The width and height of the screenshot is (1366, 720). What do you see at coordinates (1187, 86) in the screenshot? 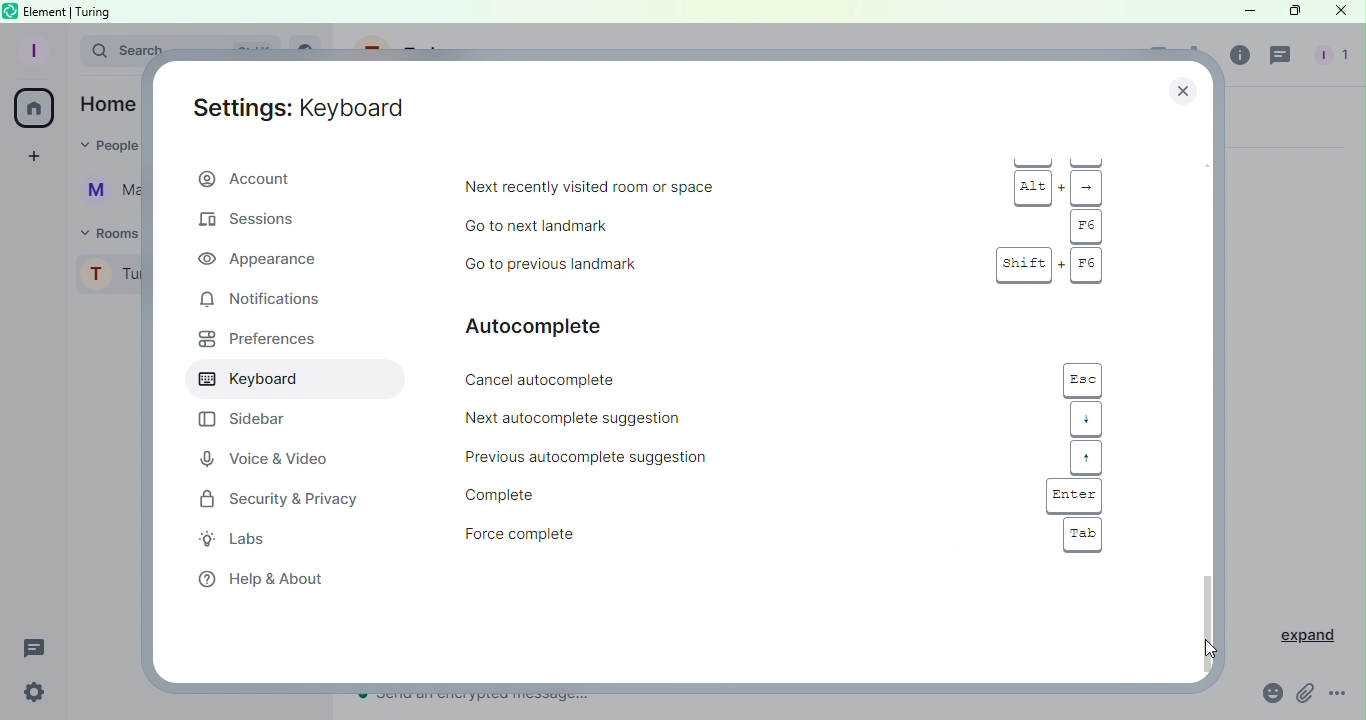
I see `Close` at bounding box center [1187, 86].